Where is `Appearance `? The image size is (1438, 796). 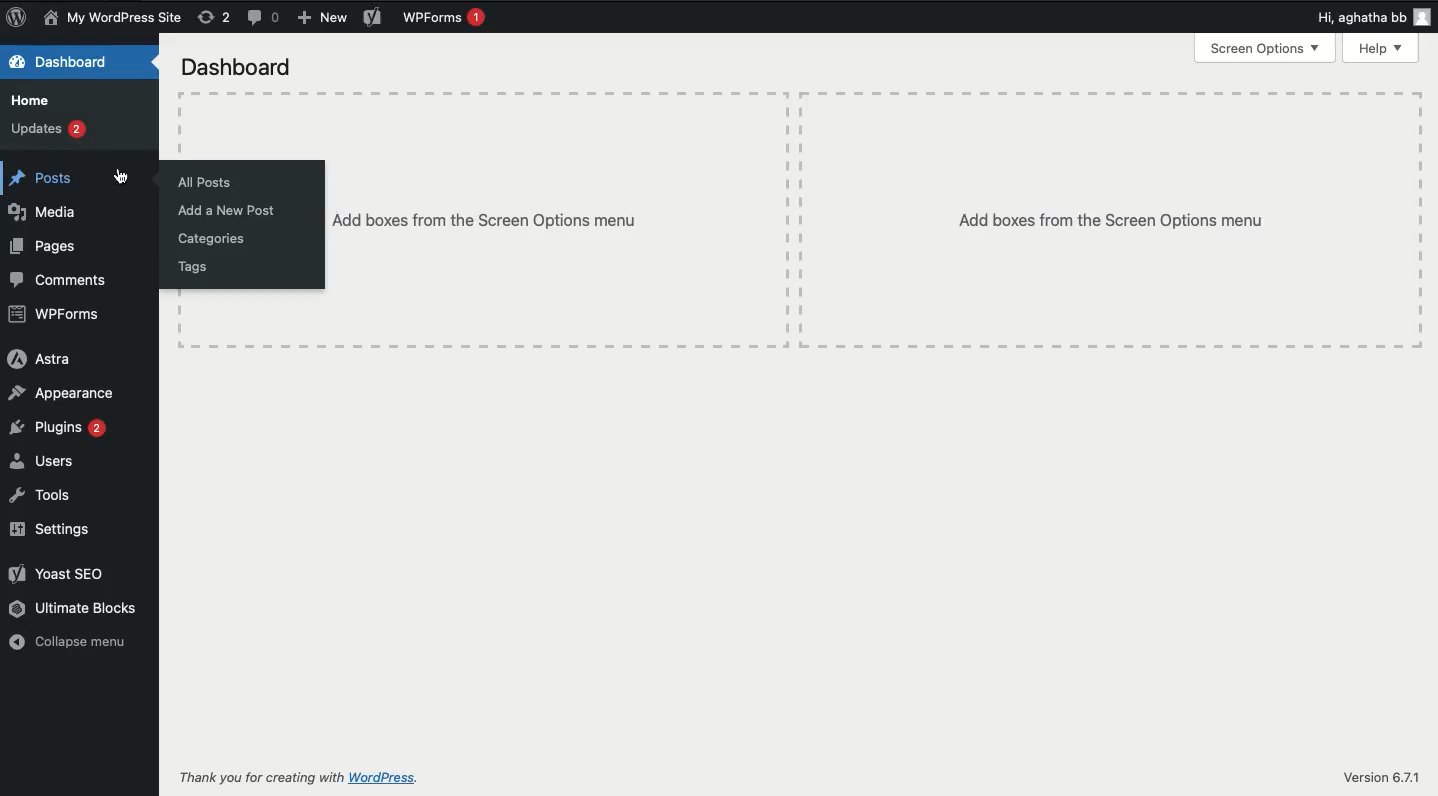
Appearance  is located at coordinates (64, 393).